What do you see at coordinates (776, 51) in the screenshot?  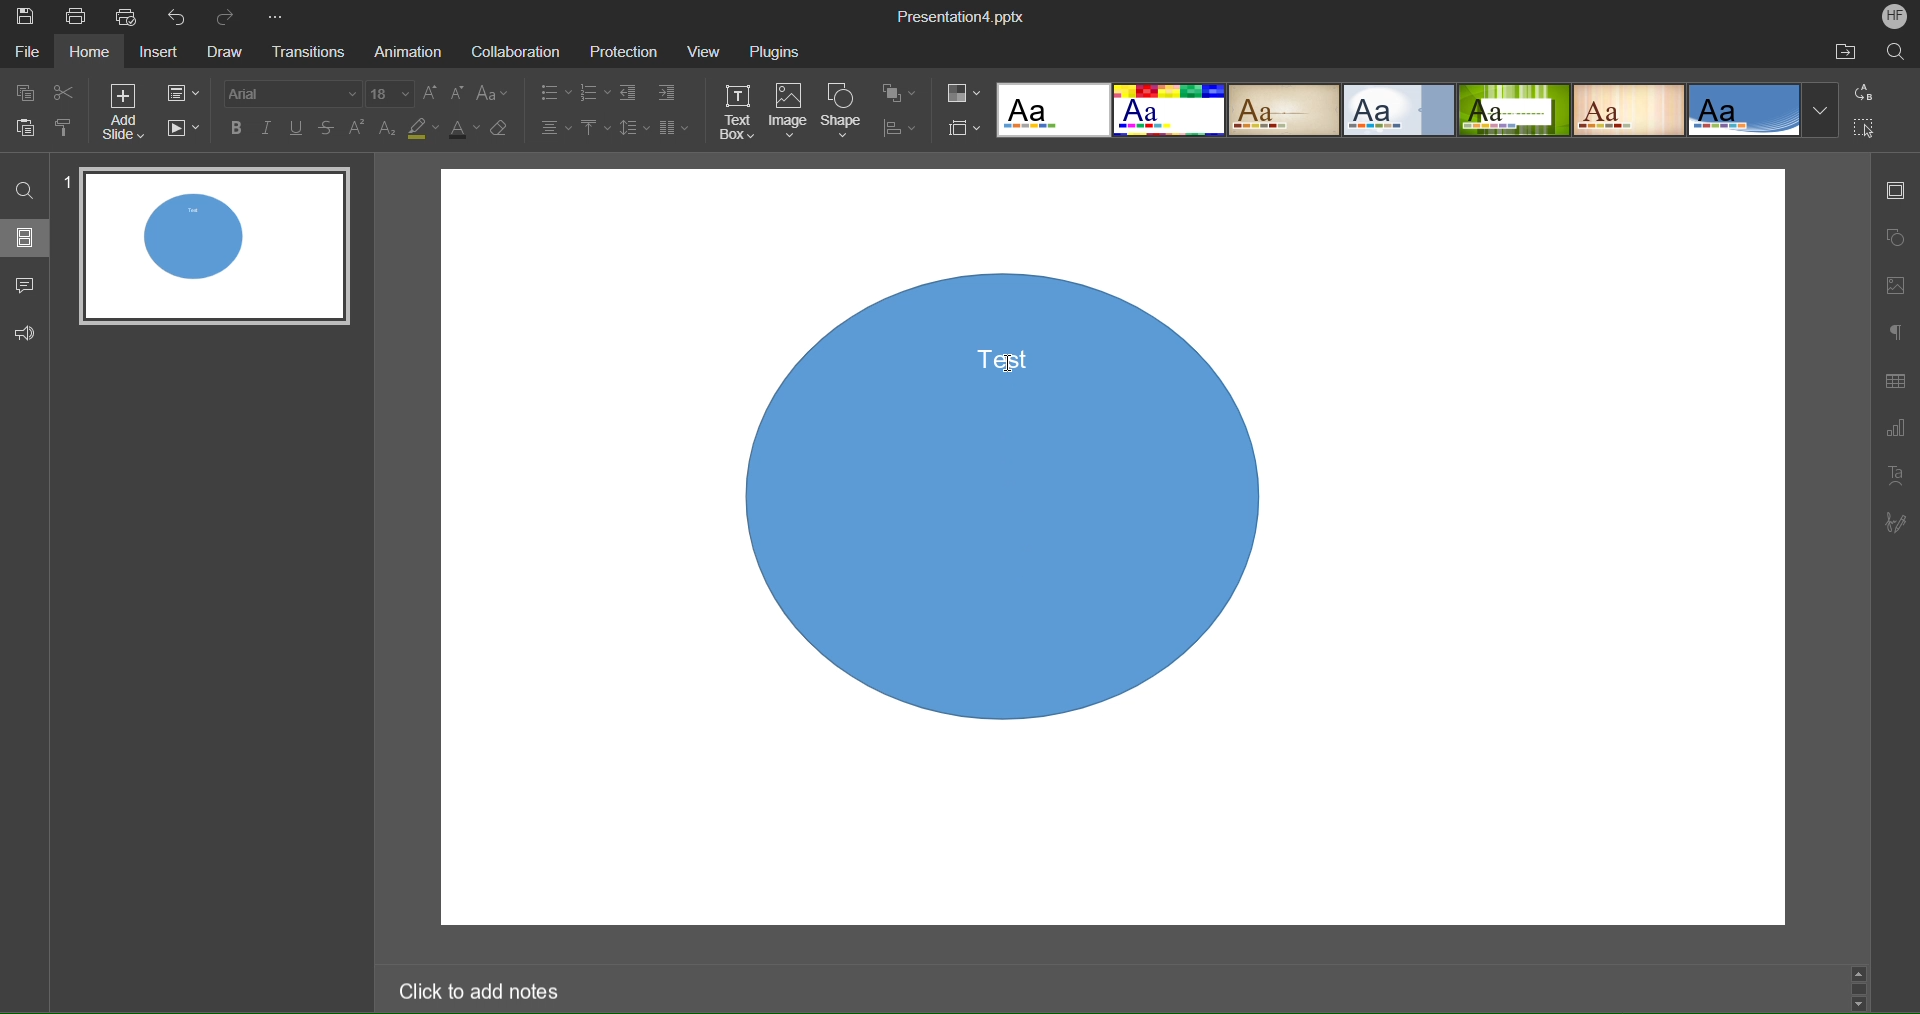 I see `Plugins` at bounding box center [776, 51].